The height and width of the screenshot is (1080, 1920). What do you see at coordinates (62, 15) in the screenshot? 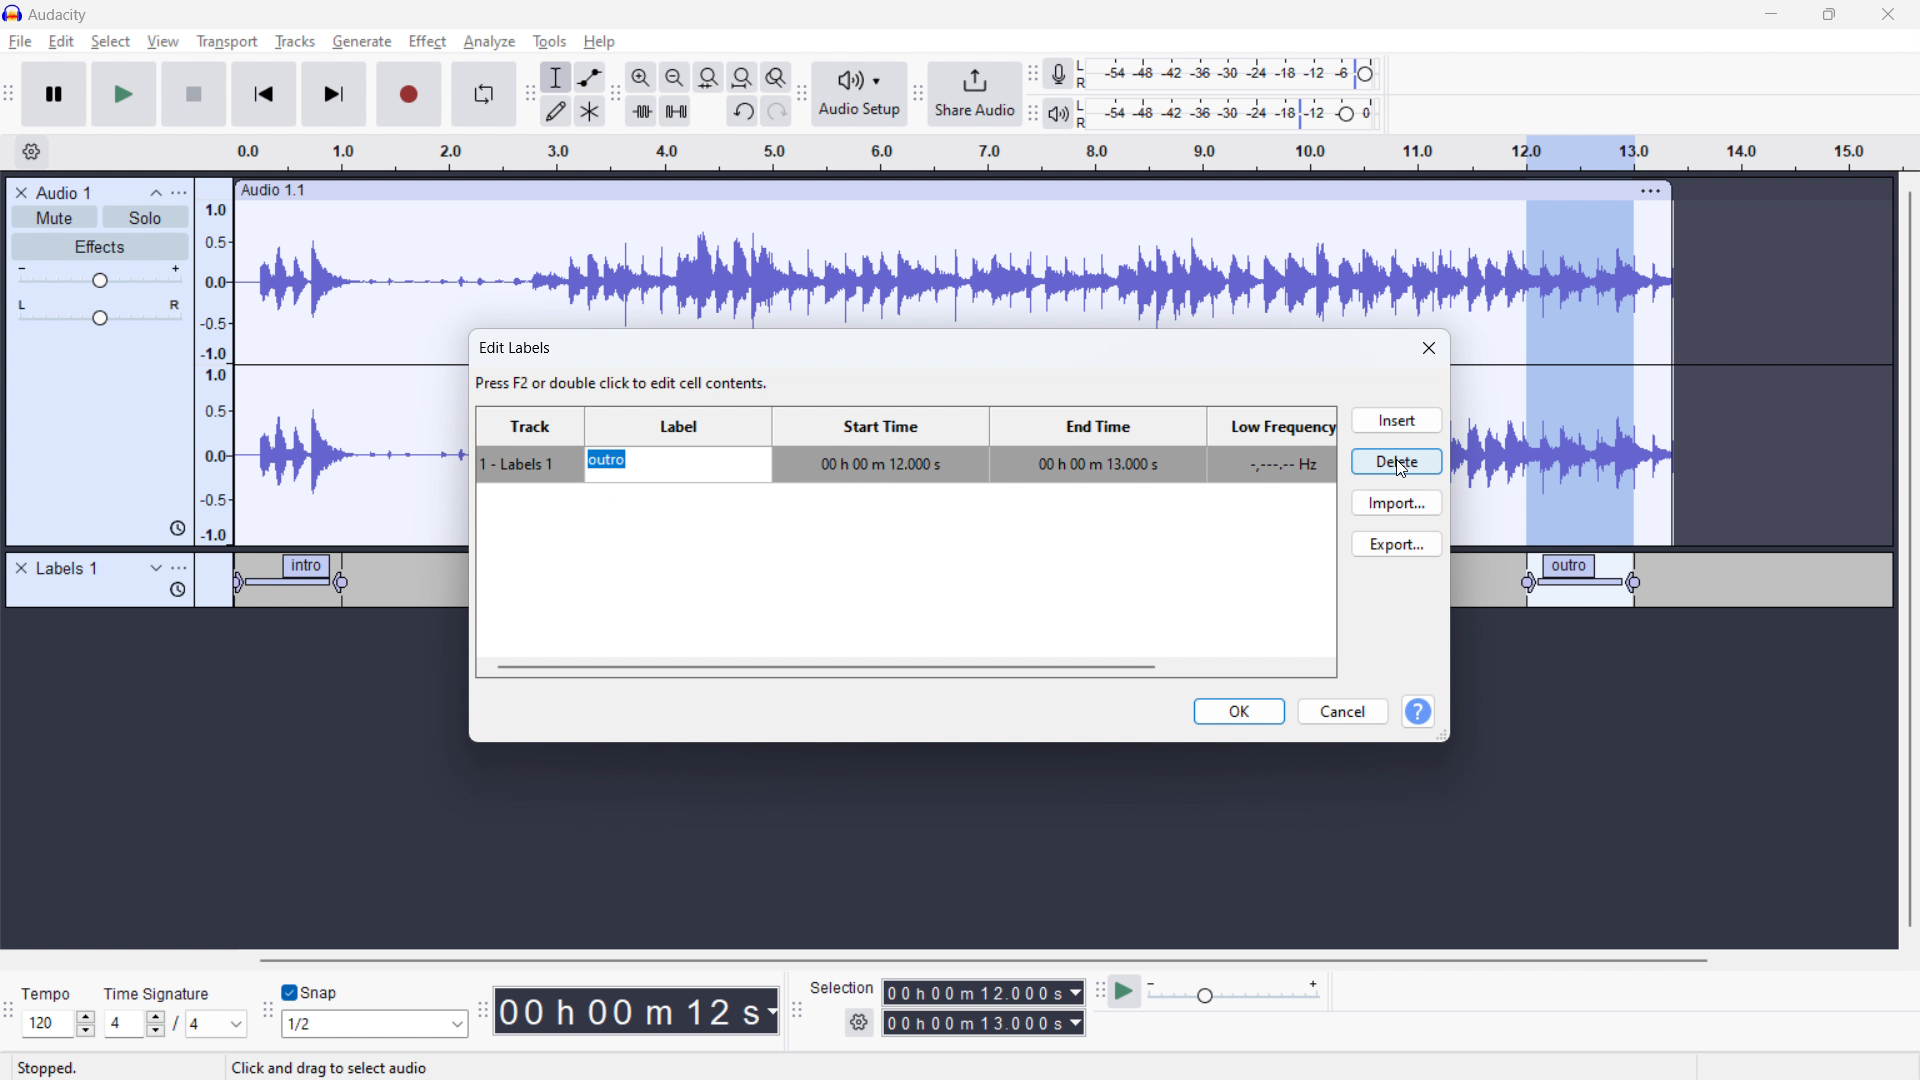
I see `Audacity` at bounding box center [62, 15].